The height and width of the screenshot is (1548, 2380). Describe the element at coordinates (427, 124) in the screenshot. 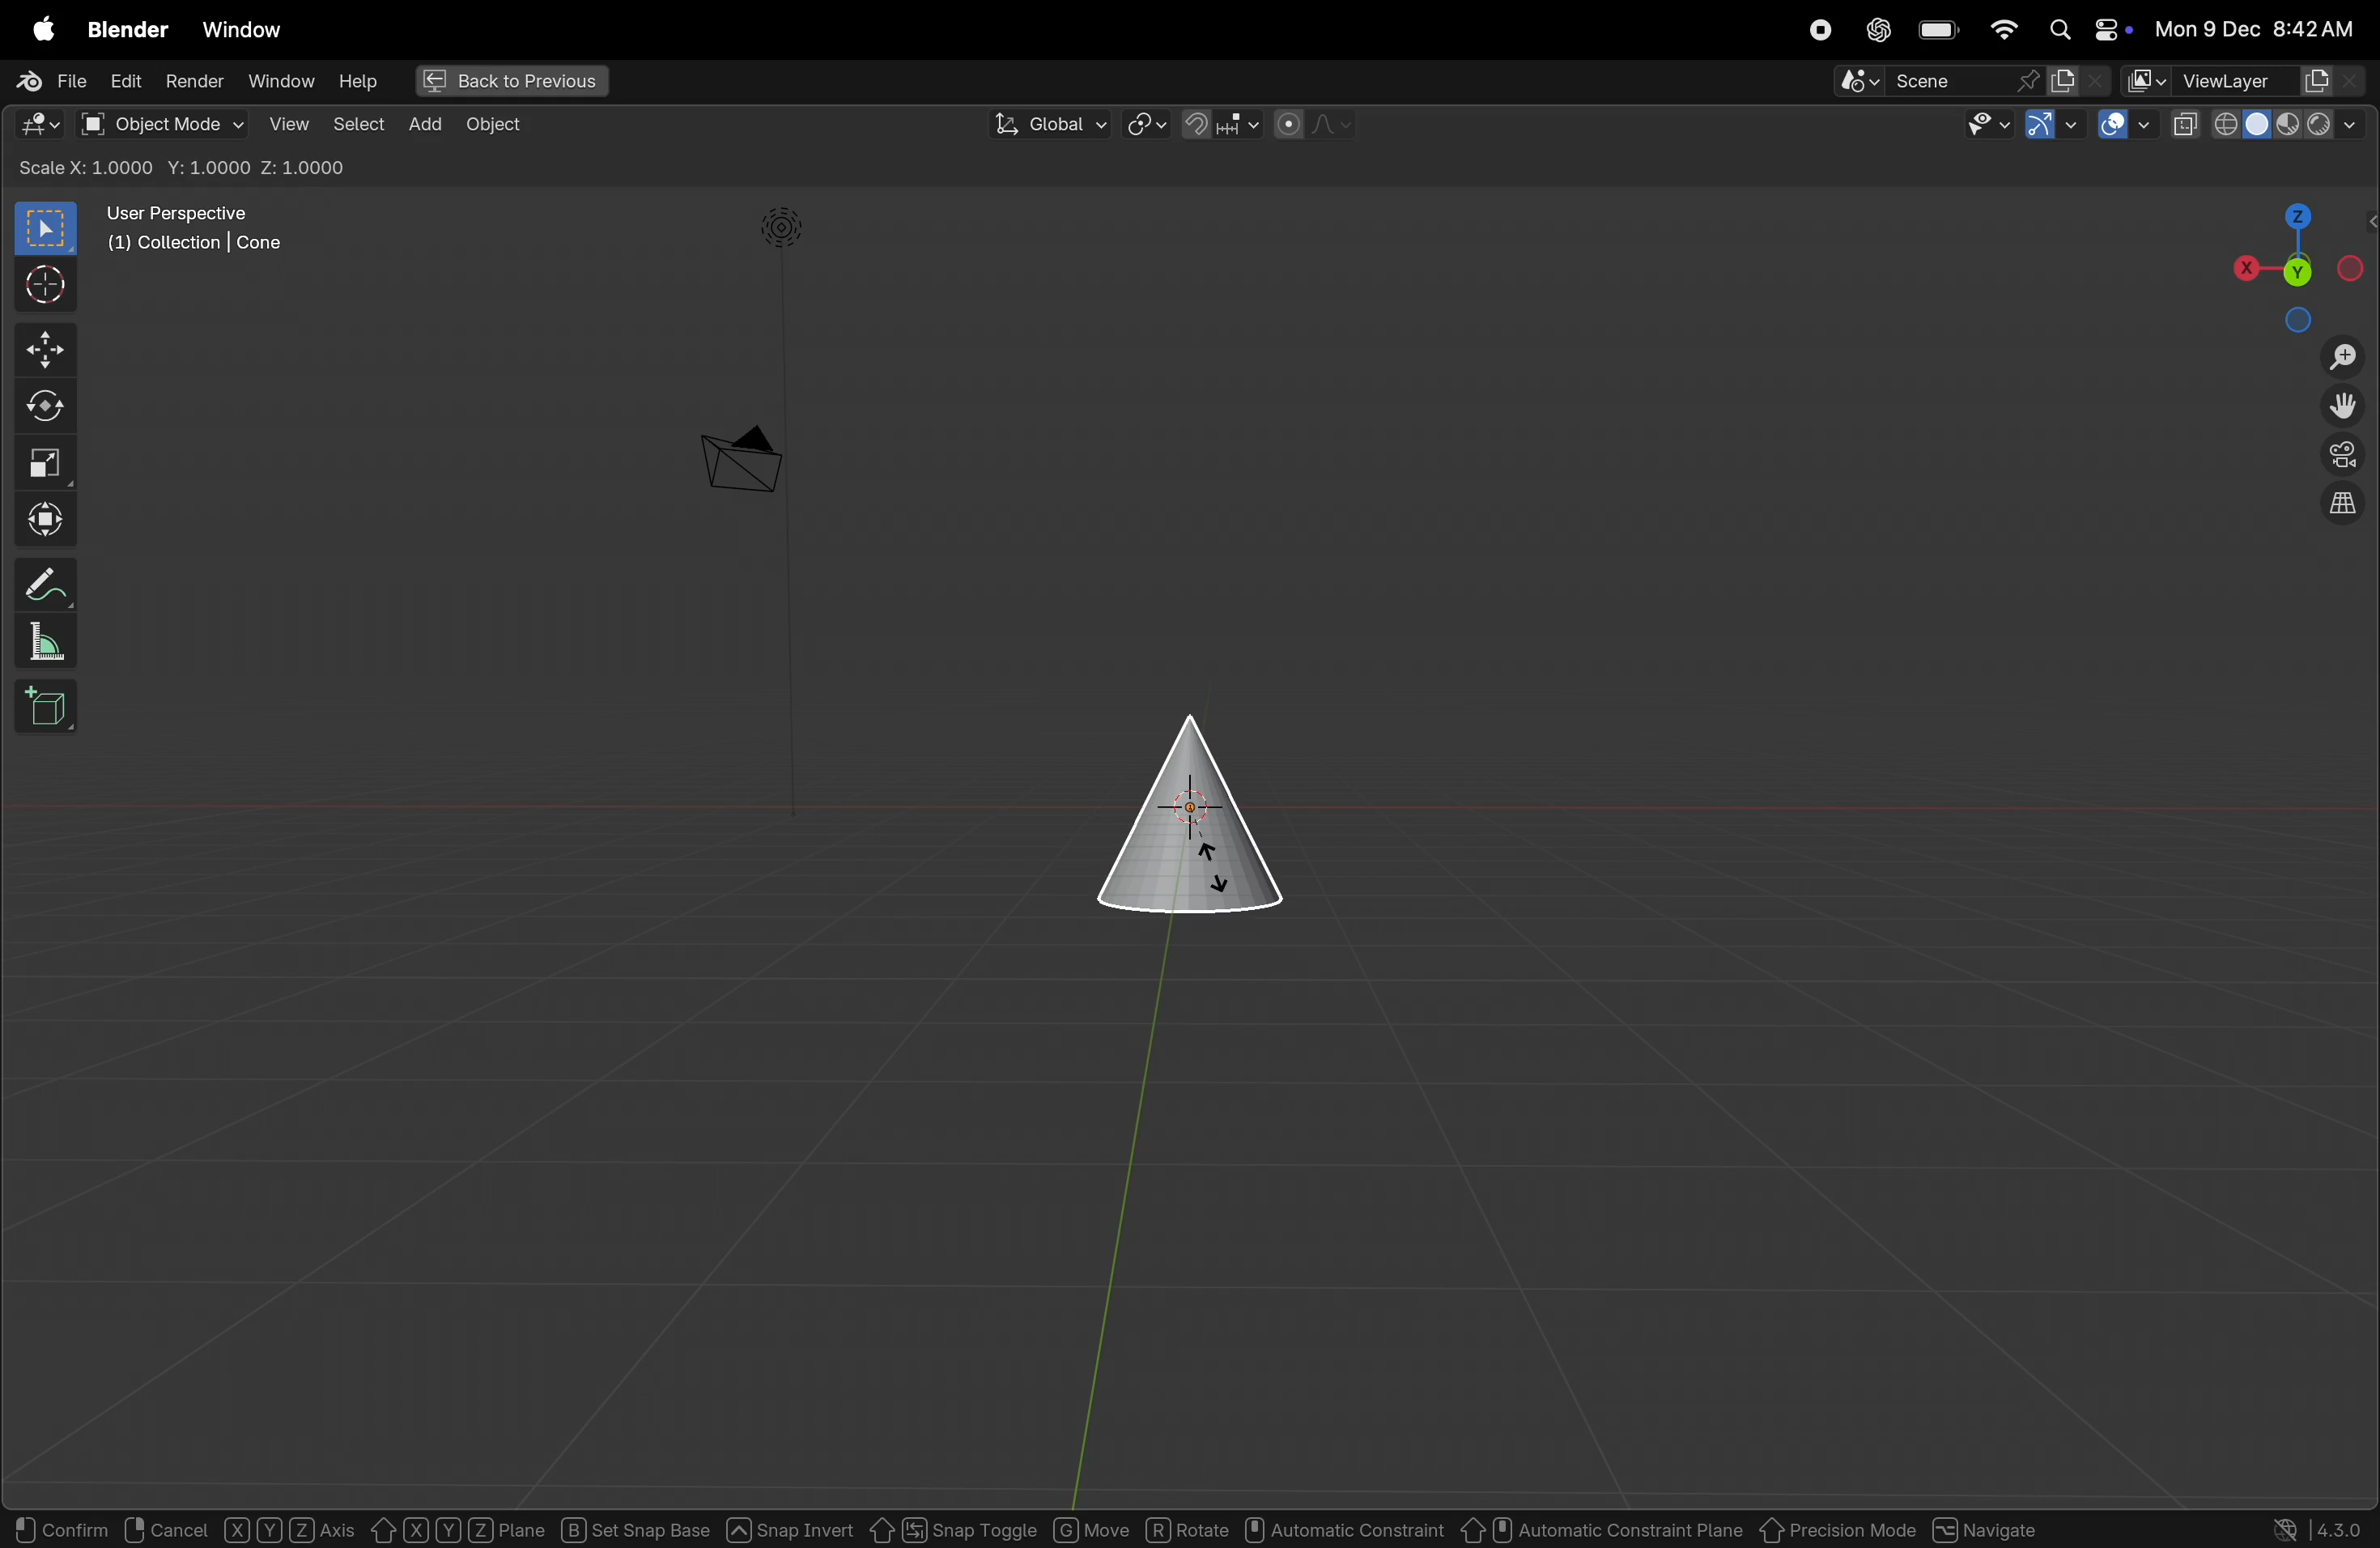

I see `add` at that location.